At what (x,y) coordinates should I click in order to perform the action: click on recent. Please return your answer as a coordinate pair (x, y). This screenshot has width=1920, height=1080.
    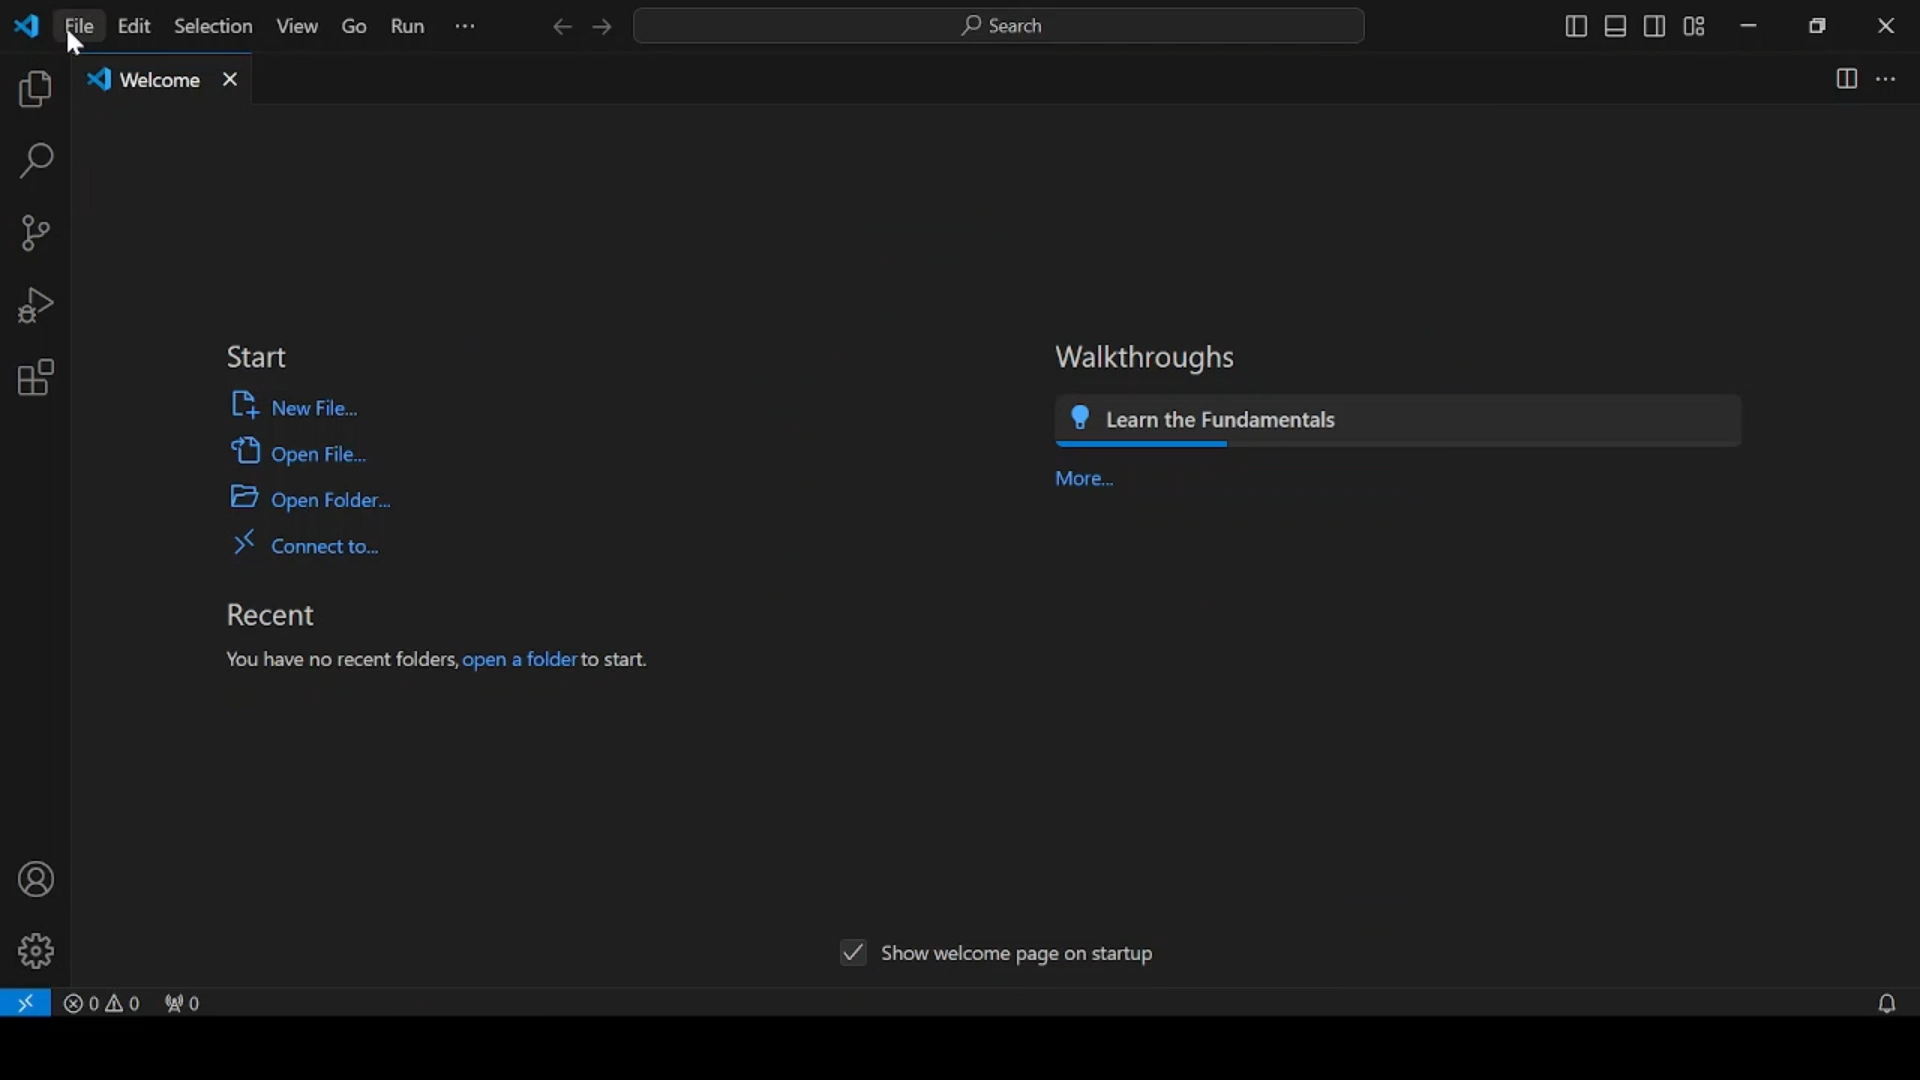
    Looking at the image, I should click on (270, 615).